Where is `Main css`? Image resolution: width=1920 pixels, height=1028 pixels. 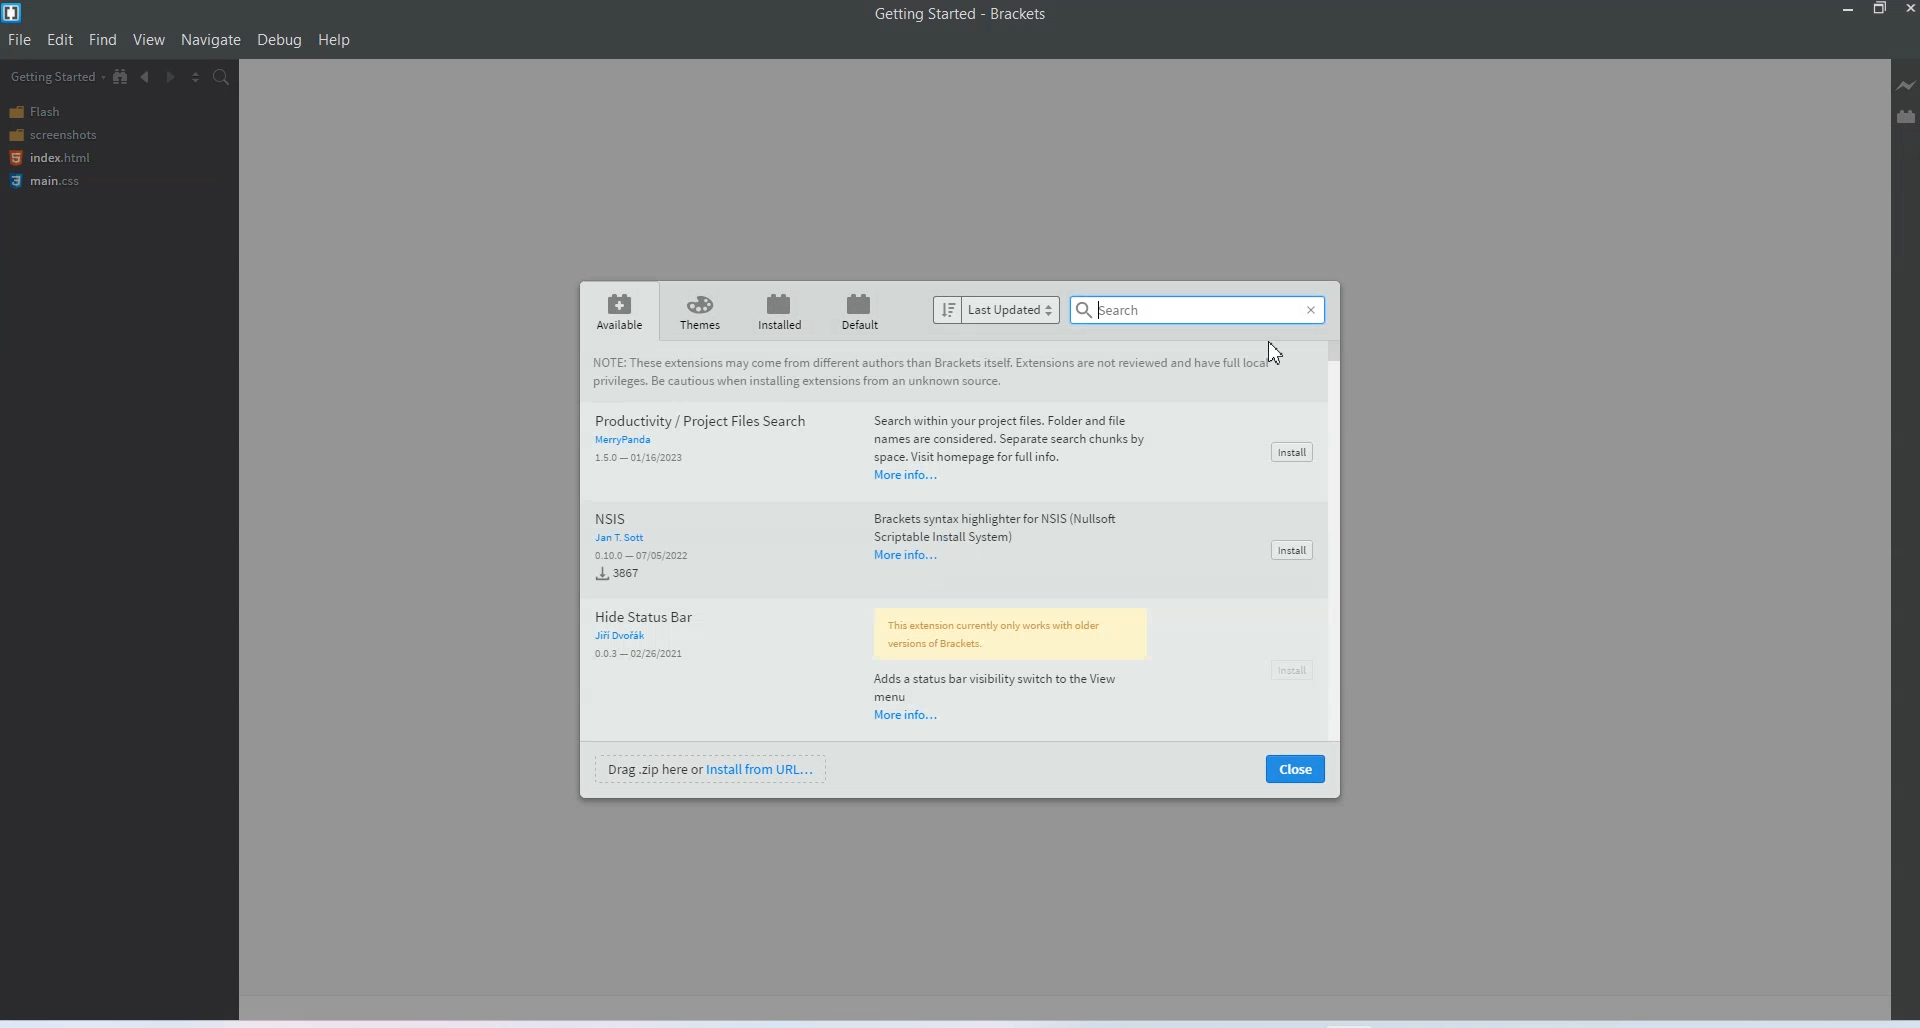
Main css is located at coordinates (70, 183).